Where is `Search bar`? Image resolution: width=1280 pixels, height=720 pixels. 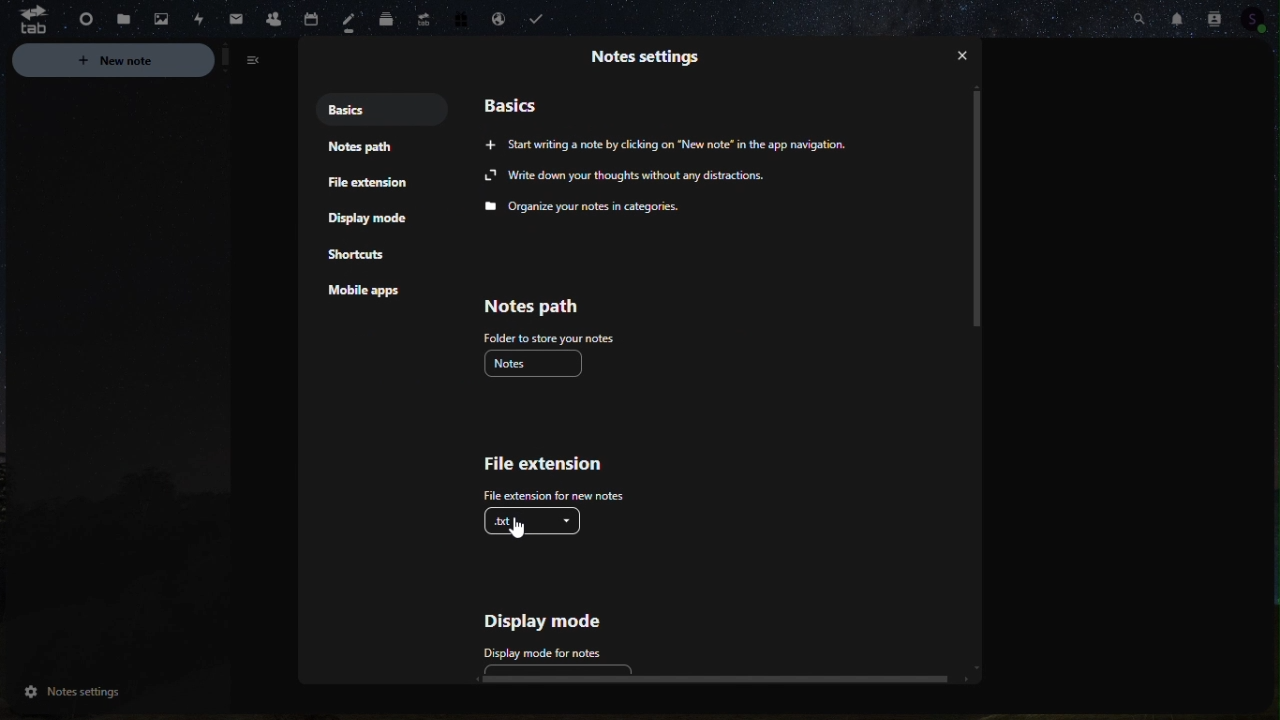
Search bar is located at coordinates (1138, 16).